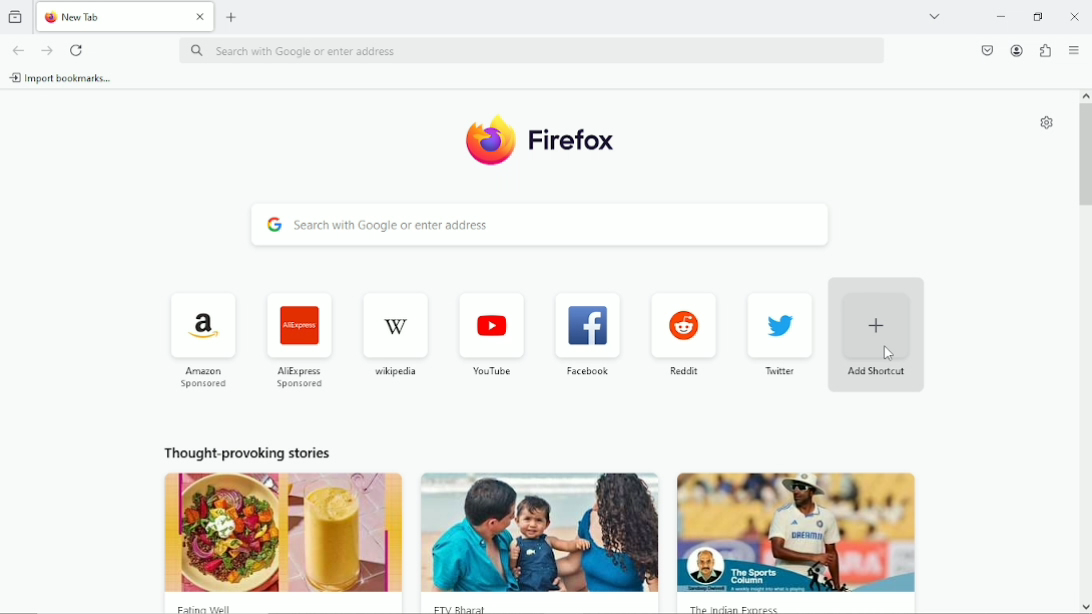  What do you see at coordinates (61, 77) in the screenshot?
I see `import bookmarks` at bounding box center [61, 77].